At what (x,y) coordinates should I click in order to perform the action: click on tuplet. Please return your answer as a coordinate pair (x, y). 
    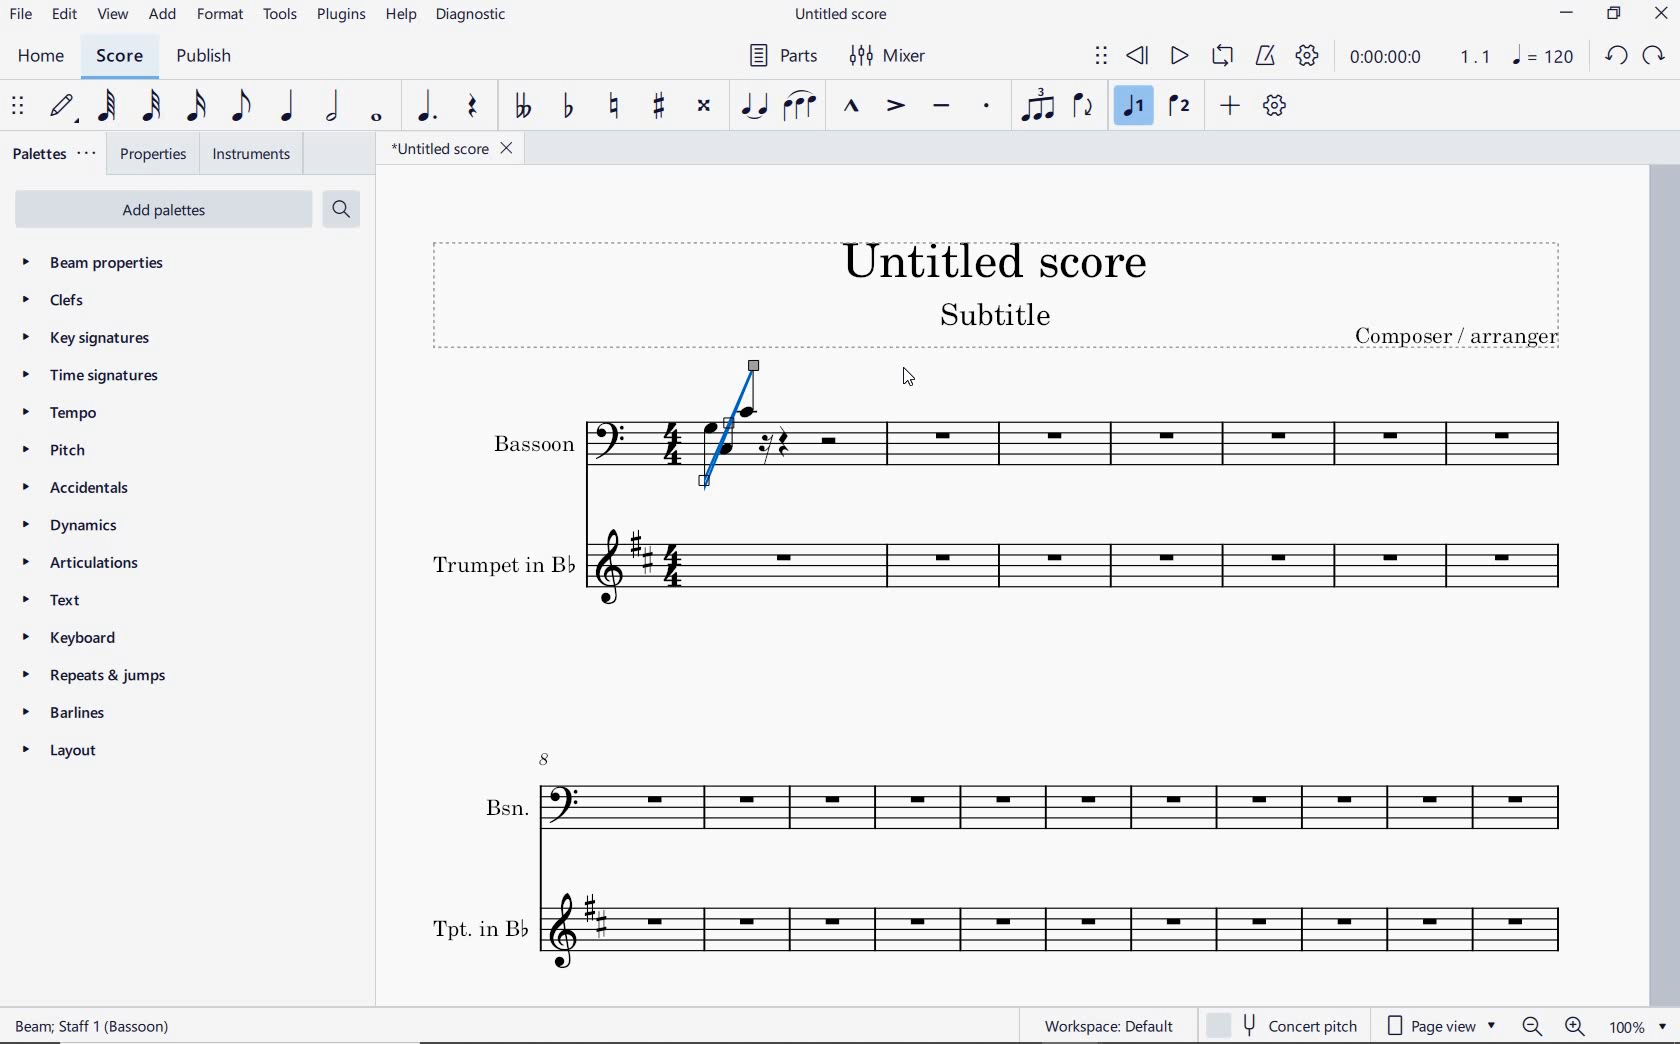
    Looking at the image, I should click on (1039, 104).